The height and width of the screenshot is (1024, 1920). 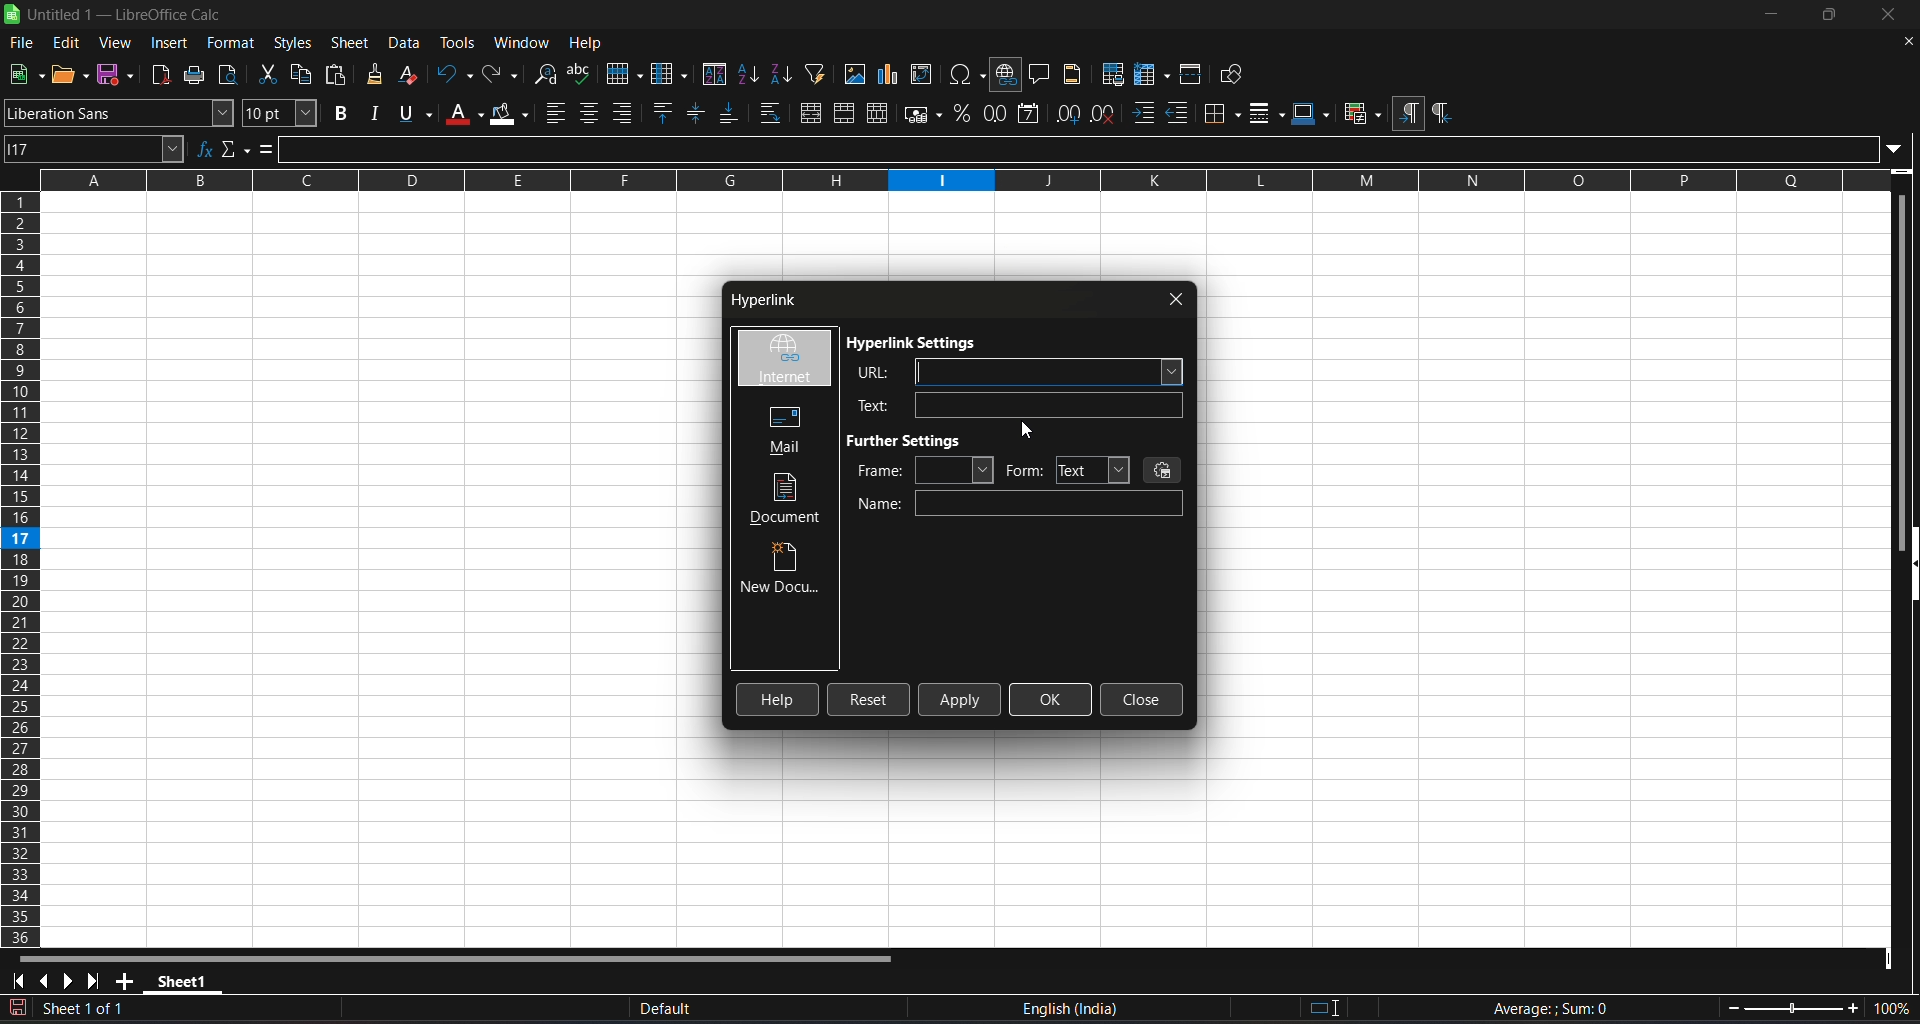 I want to click on cursor, so click(x=1027, y=432).